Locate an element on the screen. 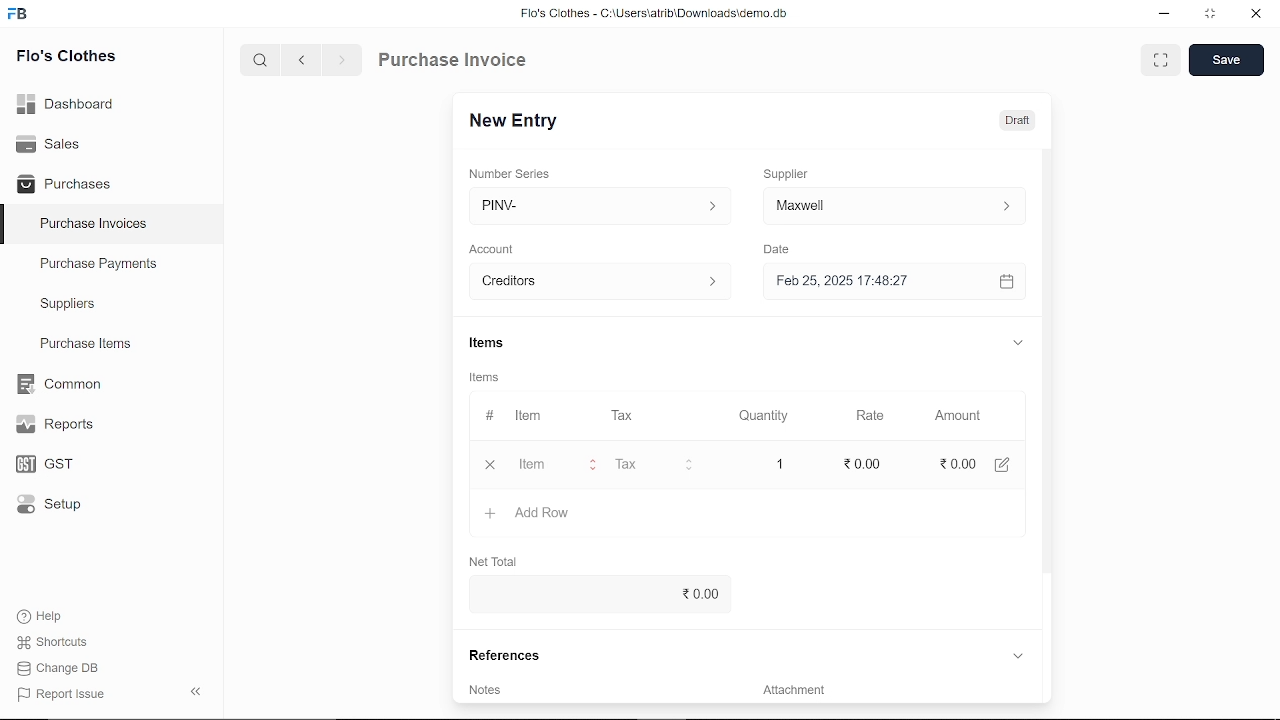 The width and height of the screenshot is (1280, 720). New Entry is located at coordinates (518, 119).